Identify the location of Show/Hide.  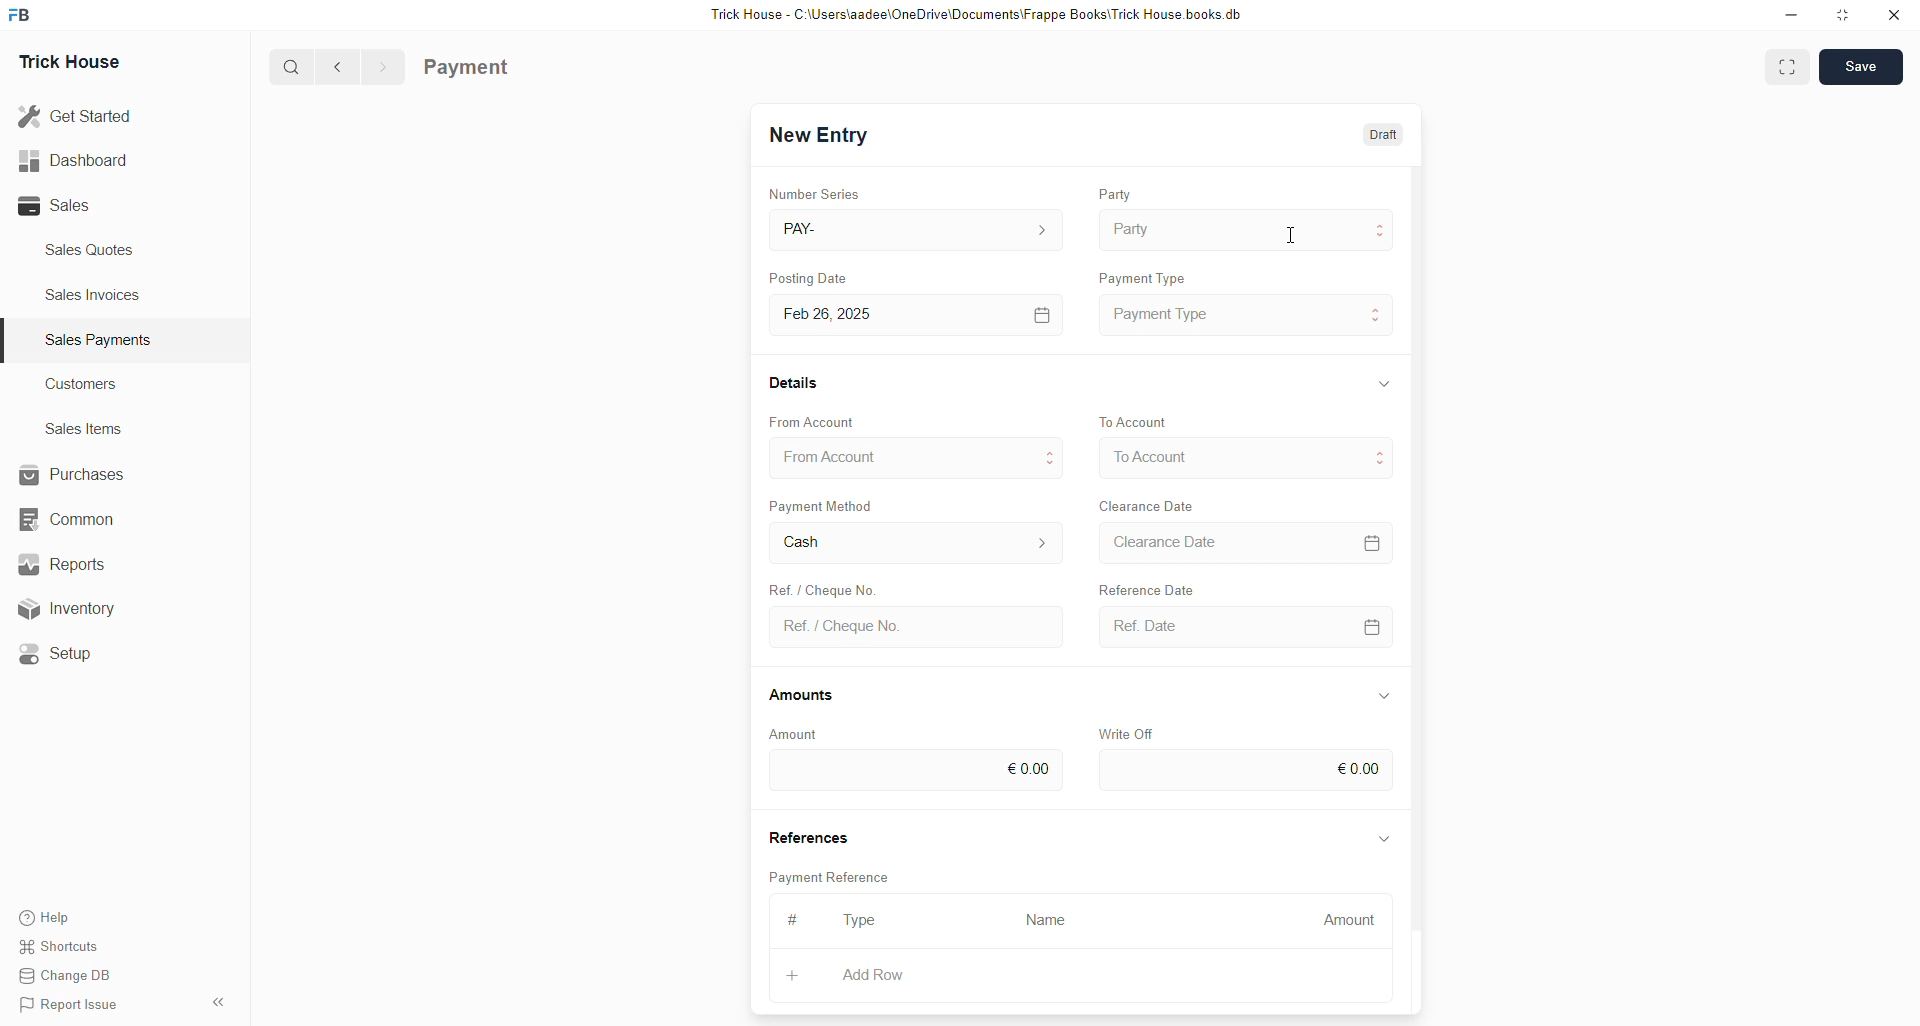
(1383, 696).